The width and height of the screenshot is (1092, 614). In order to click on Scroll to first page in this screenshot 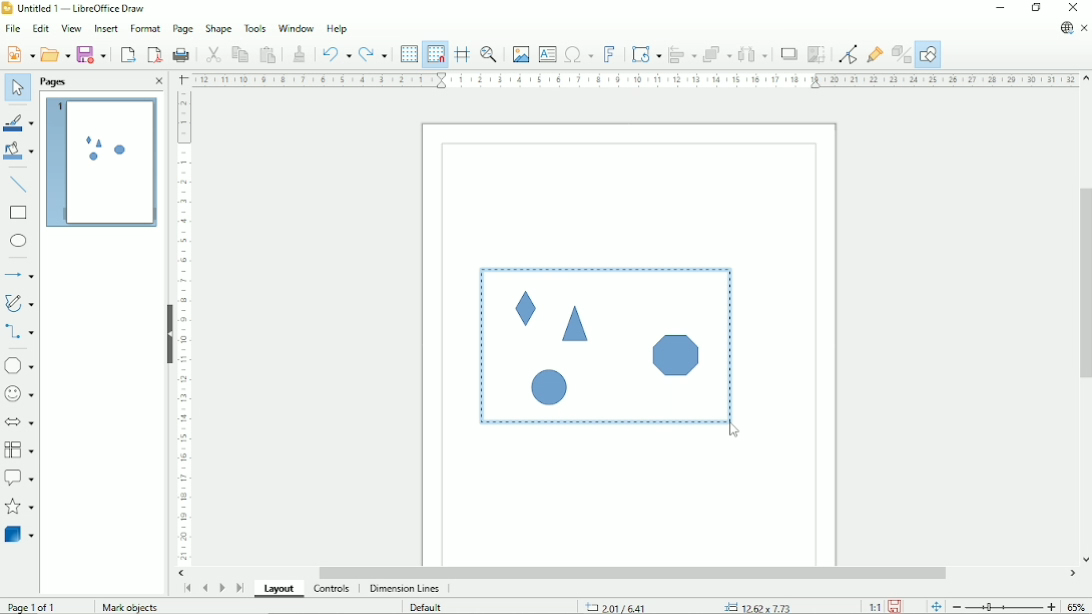, I will do `click(187, 588)`.